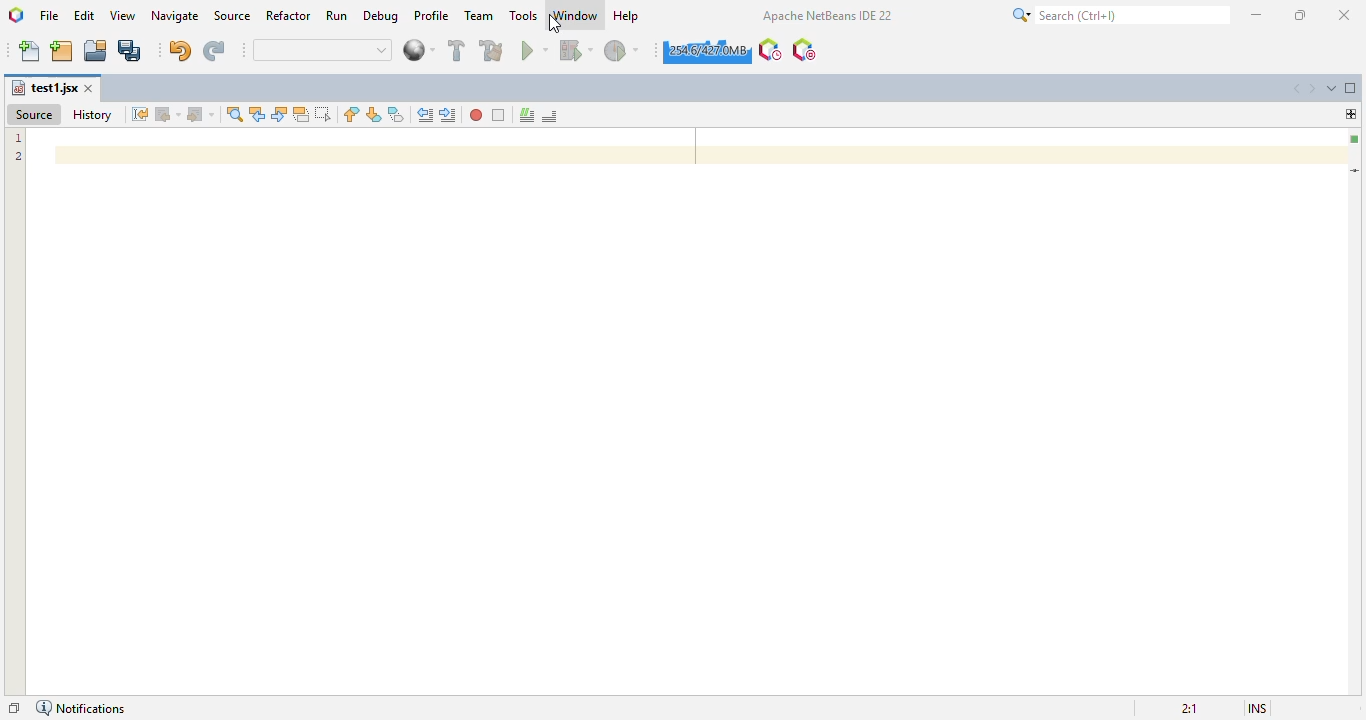  I want to click on close, so click(90, 89).